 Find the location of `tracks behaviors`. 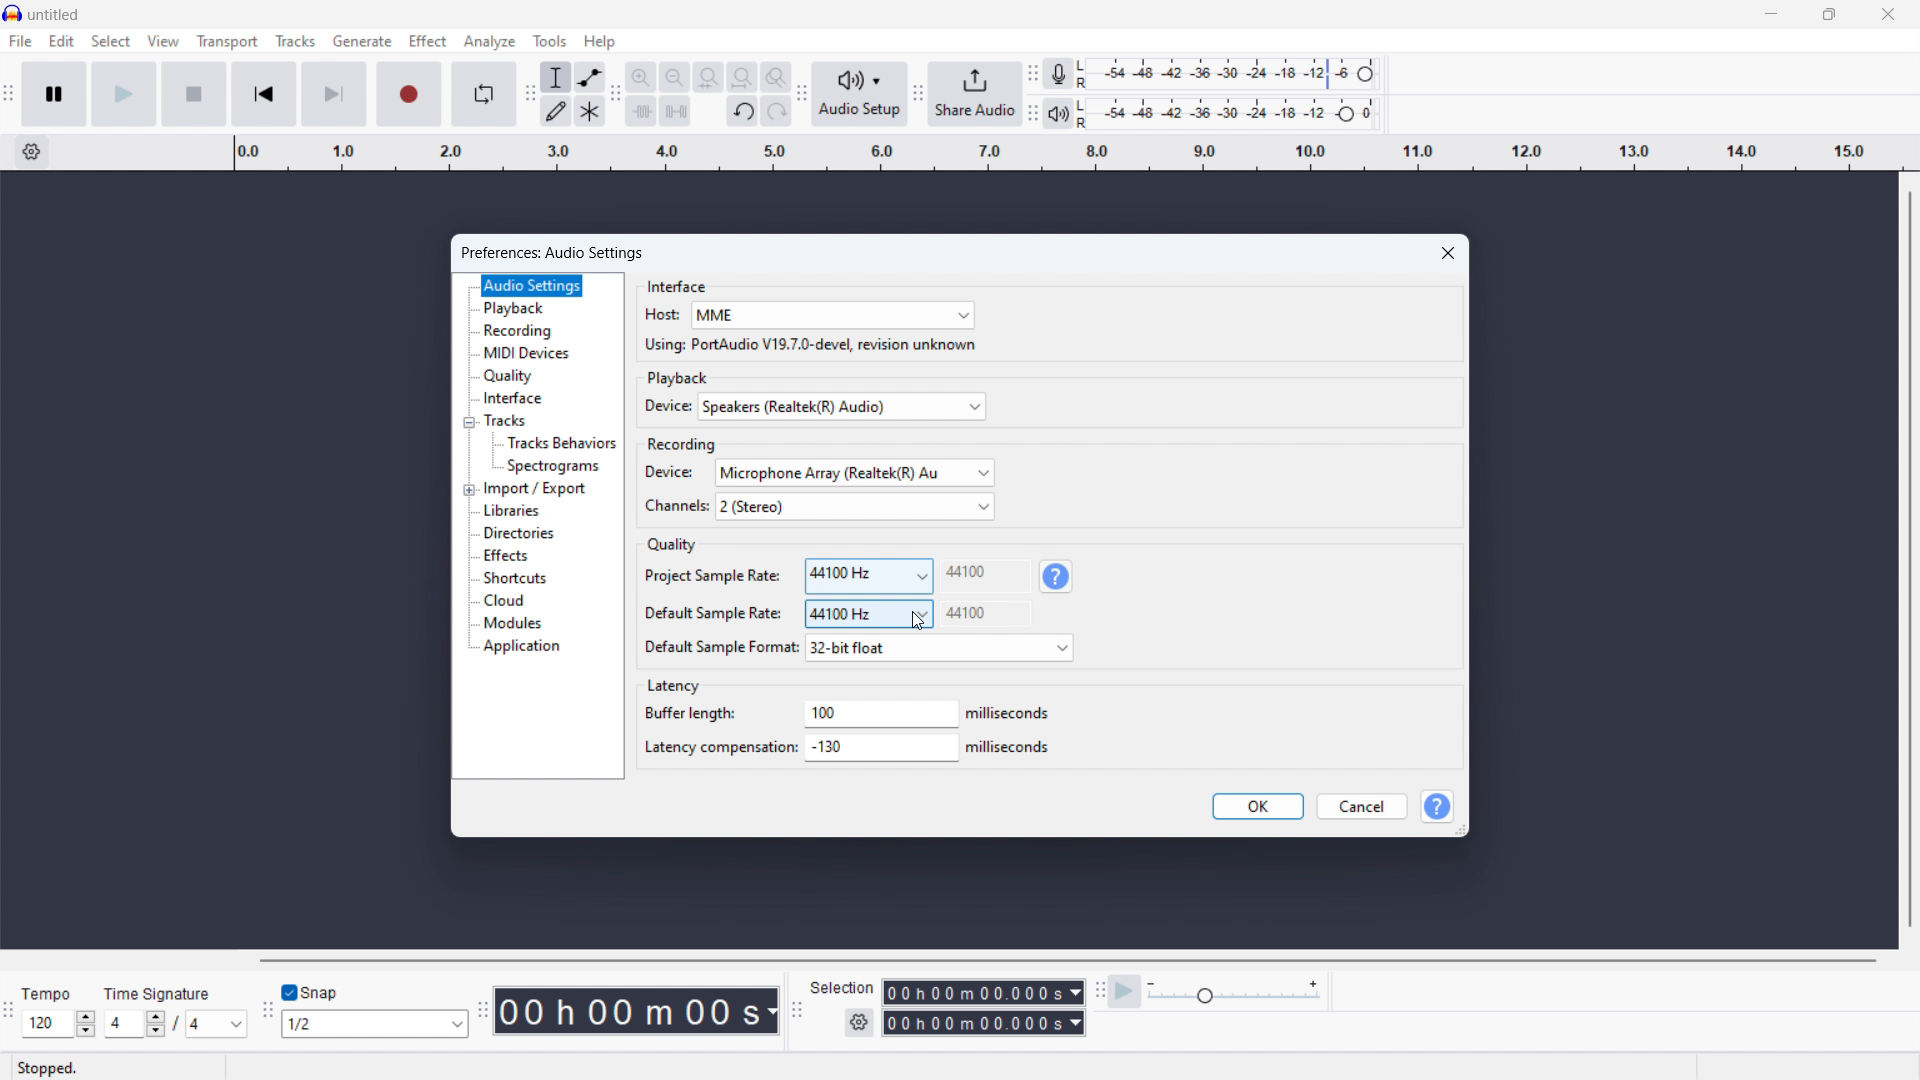

tracks behaviors is located at coordinates (561, 444).